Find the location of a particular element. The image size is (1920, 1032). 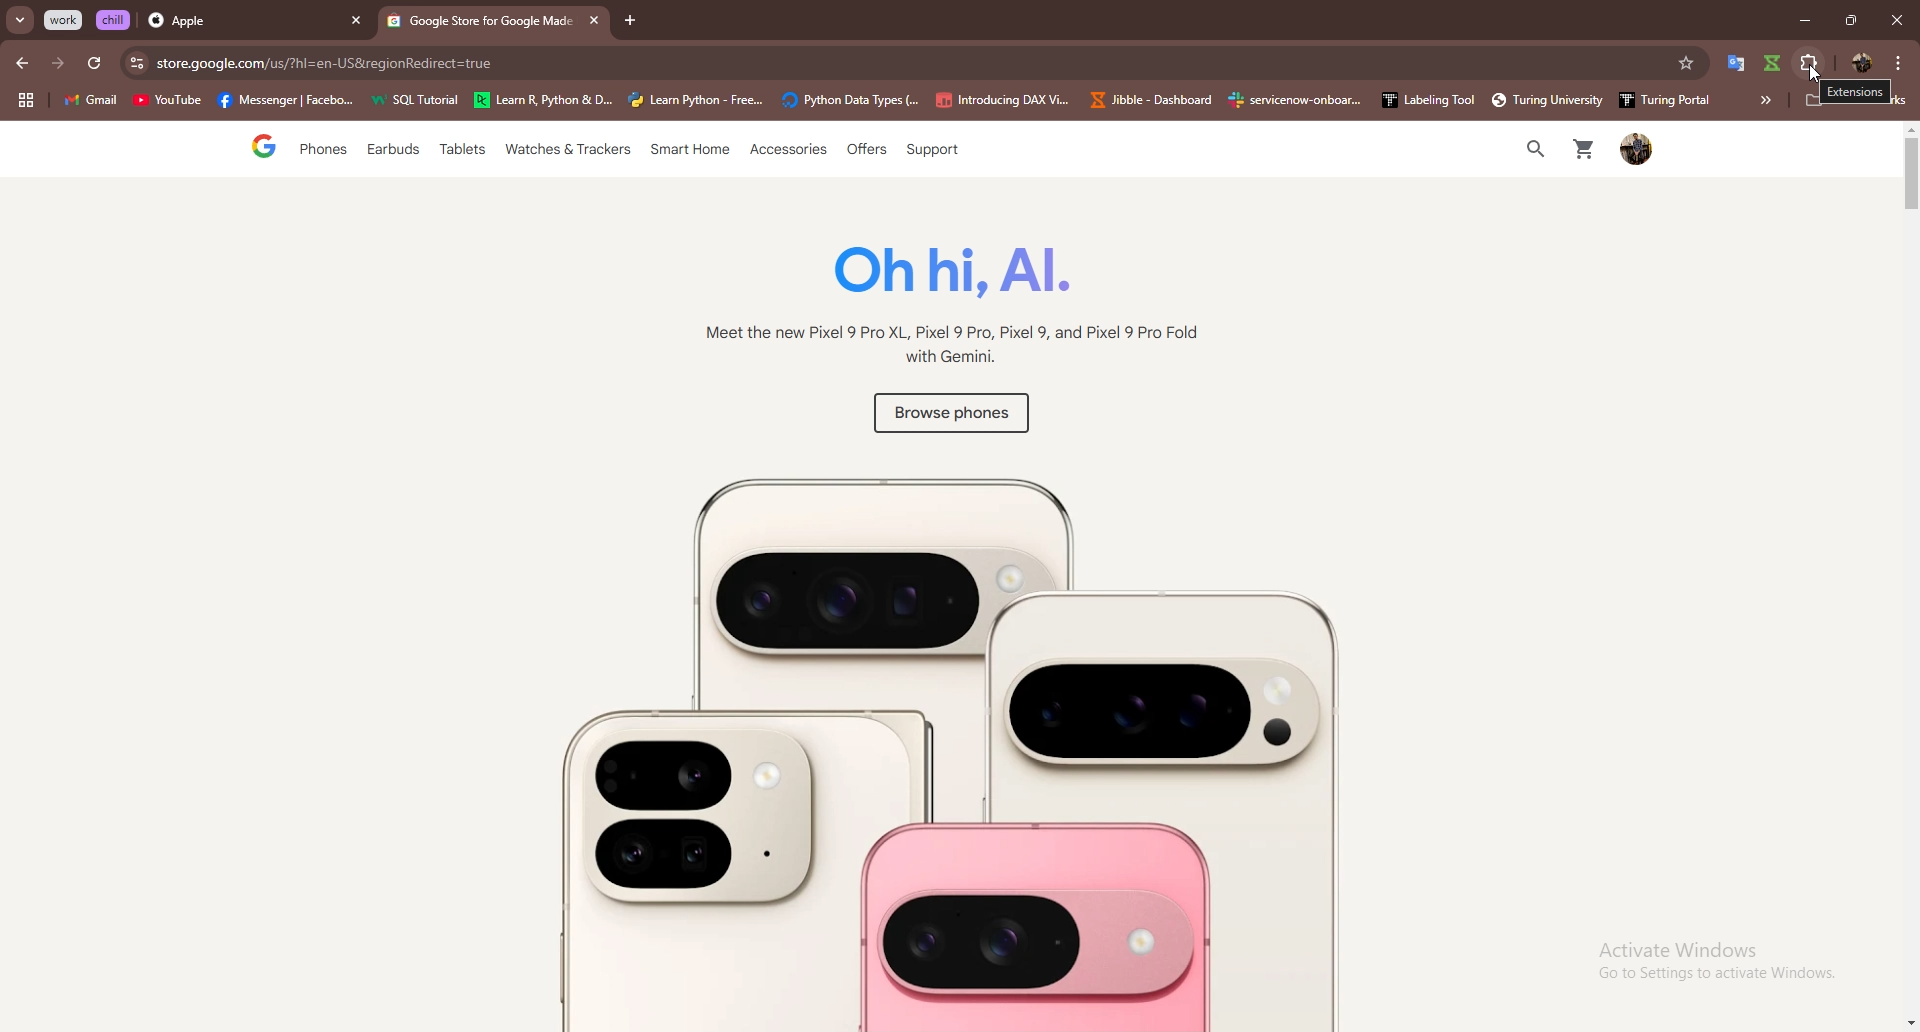

Image is located at coordinates (928, 740).